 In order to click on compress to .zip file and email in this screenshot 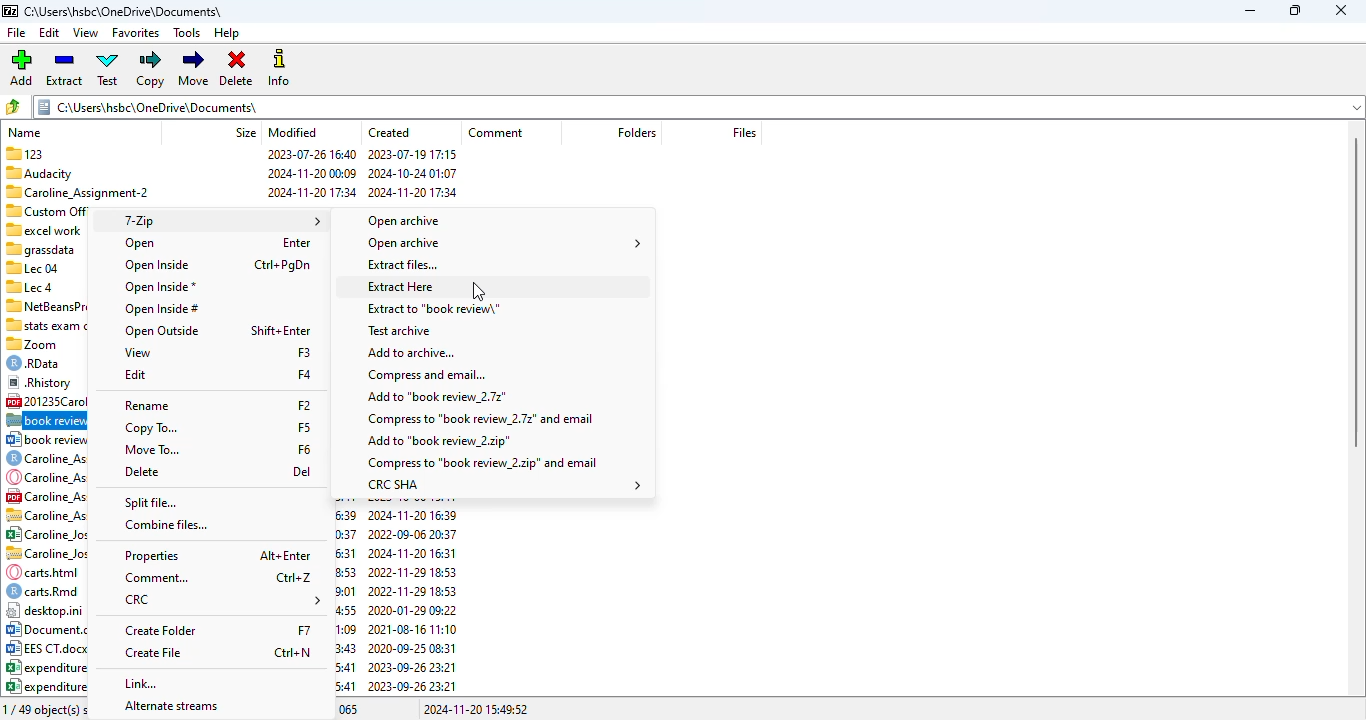, I will do `click(482, 463)`.